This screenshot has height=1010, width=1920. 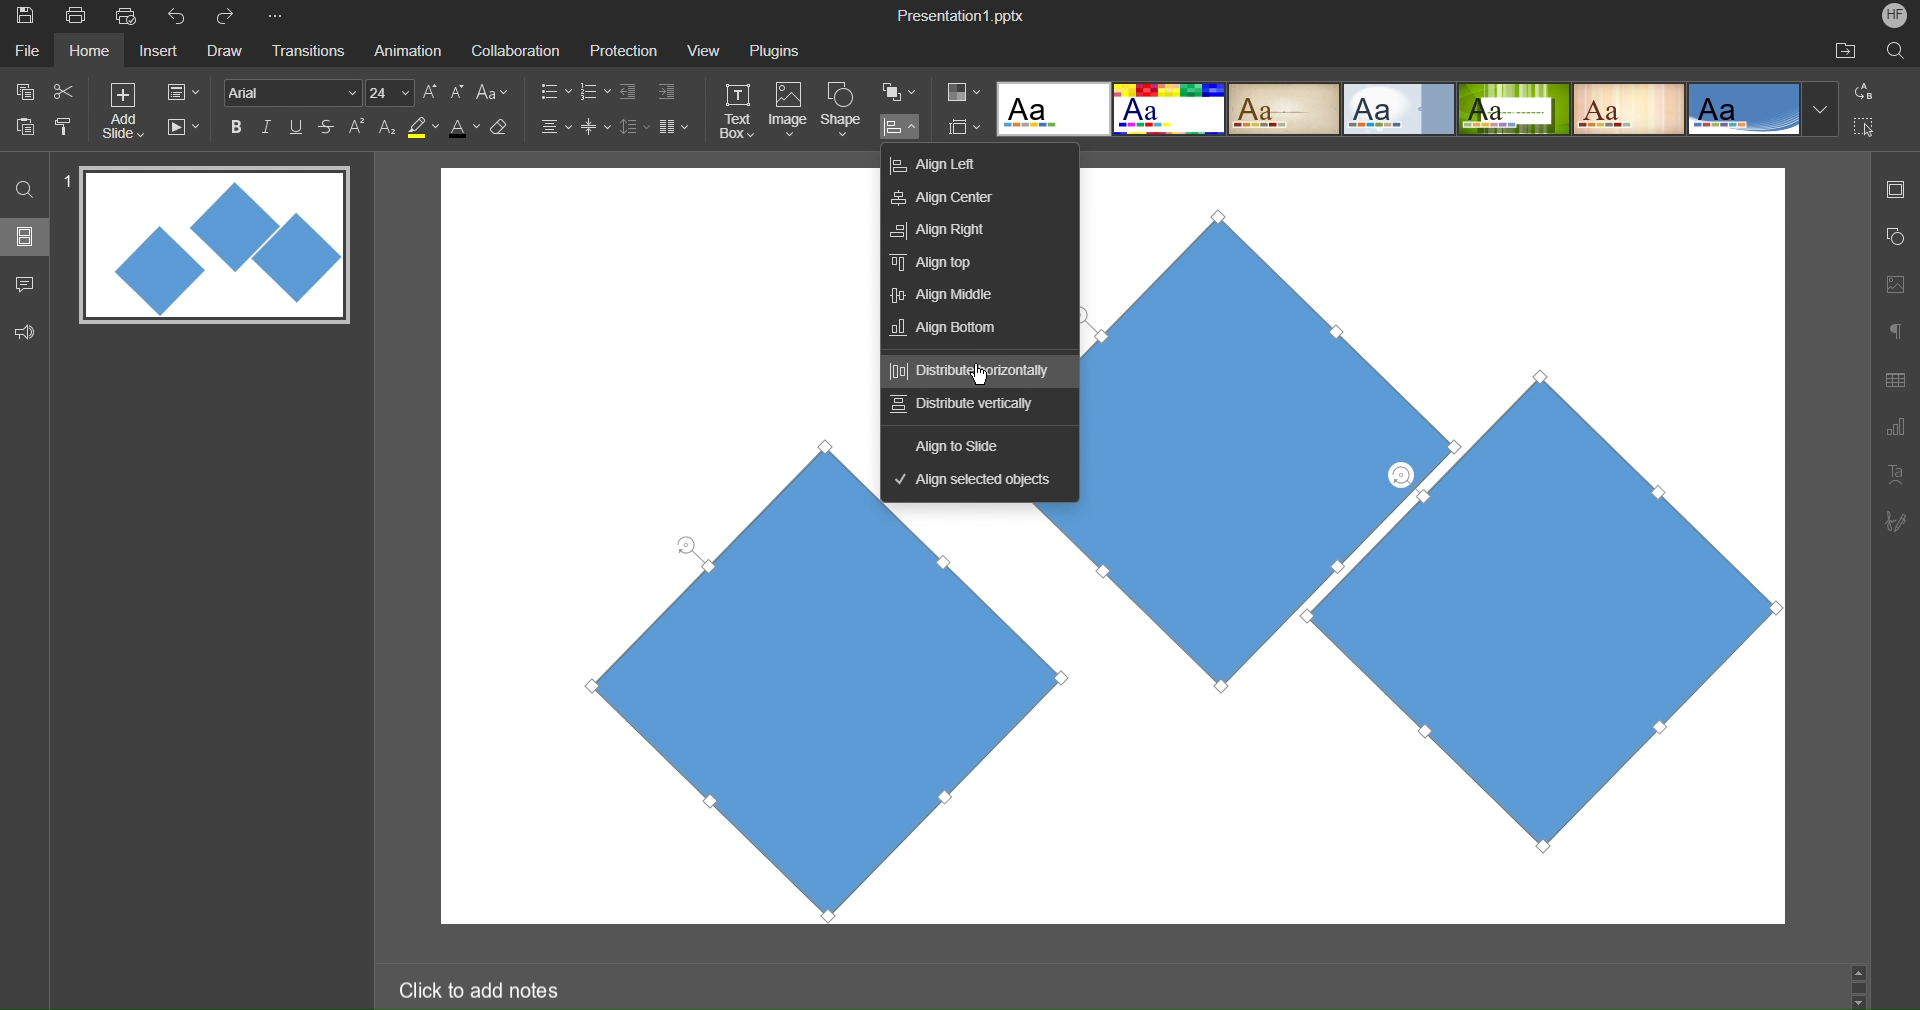 I want to click on Plugins, so click(x=777, y=50).